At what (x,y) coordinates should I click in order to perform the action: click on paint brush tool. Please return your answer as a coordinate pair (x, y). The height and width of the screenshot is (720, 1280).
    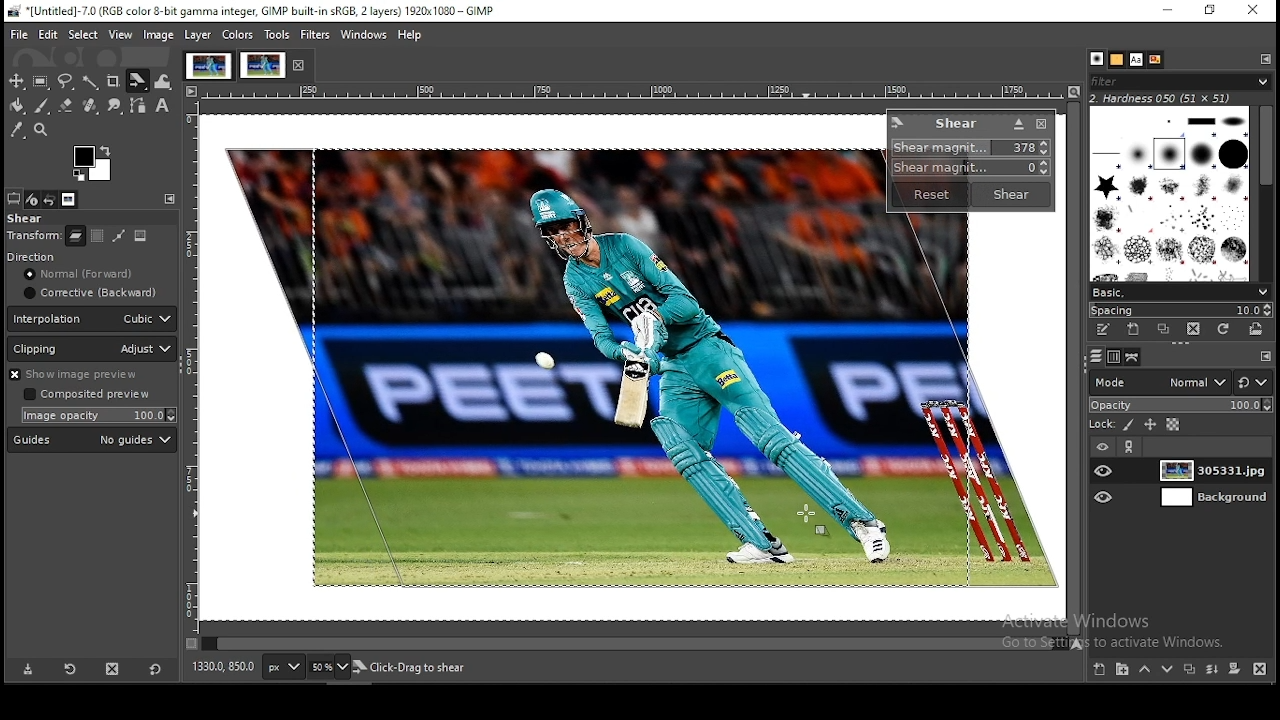
    Looking at the image, I should click on (45, 107).